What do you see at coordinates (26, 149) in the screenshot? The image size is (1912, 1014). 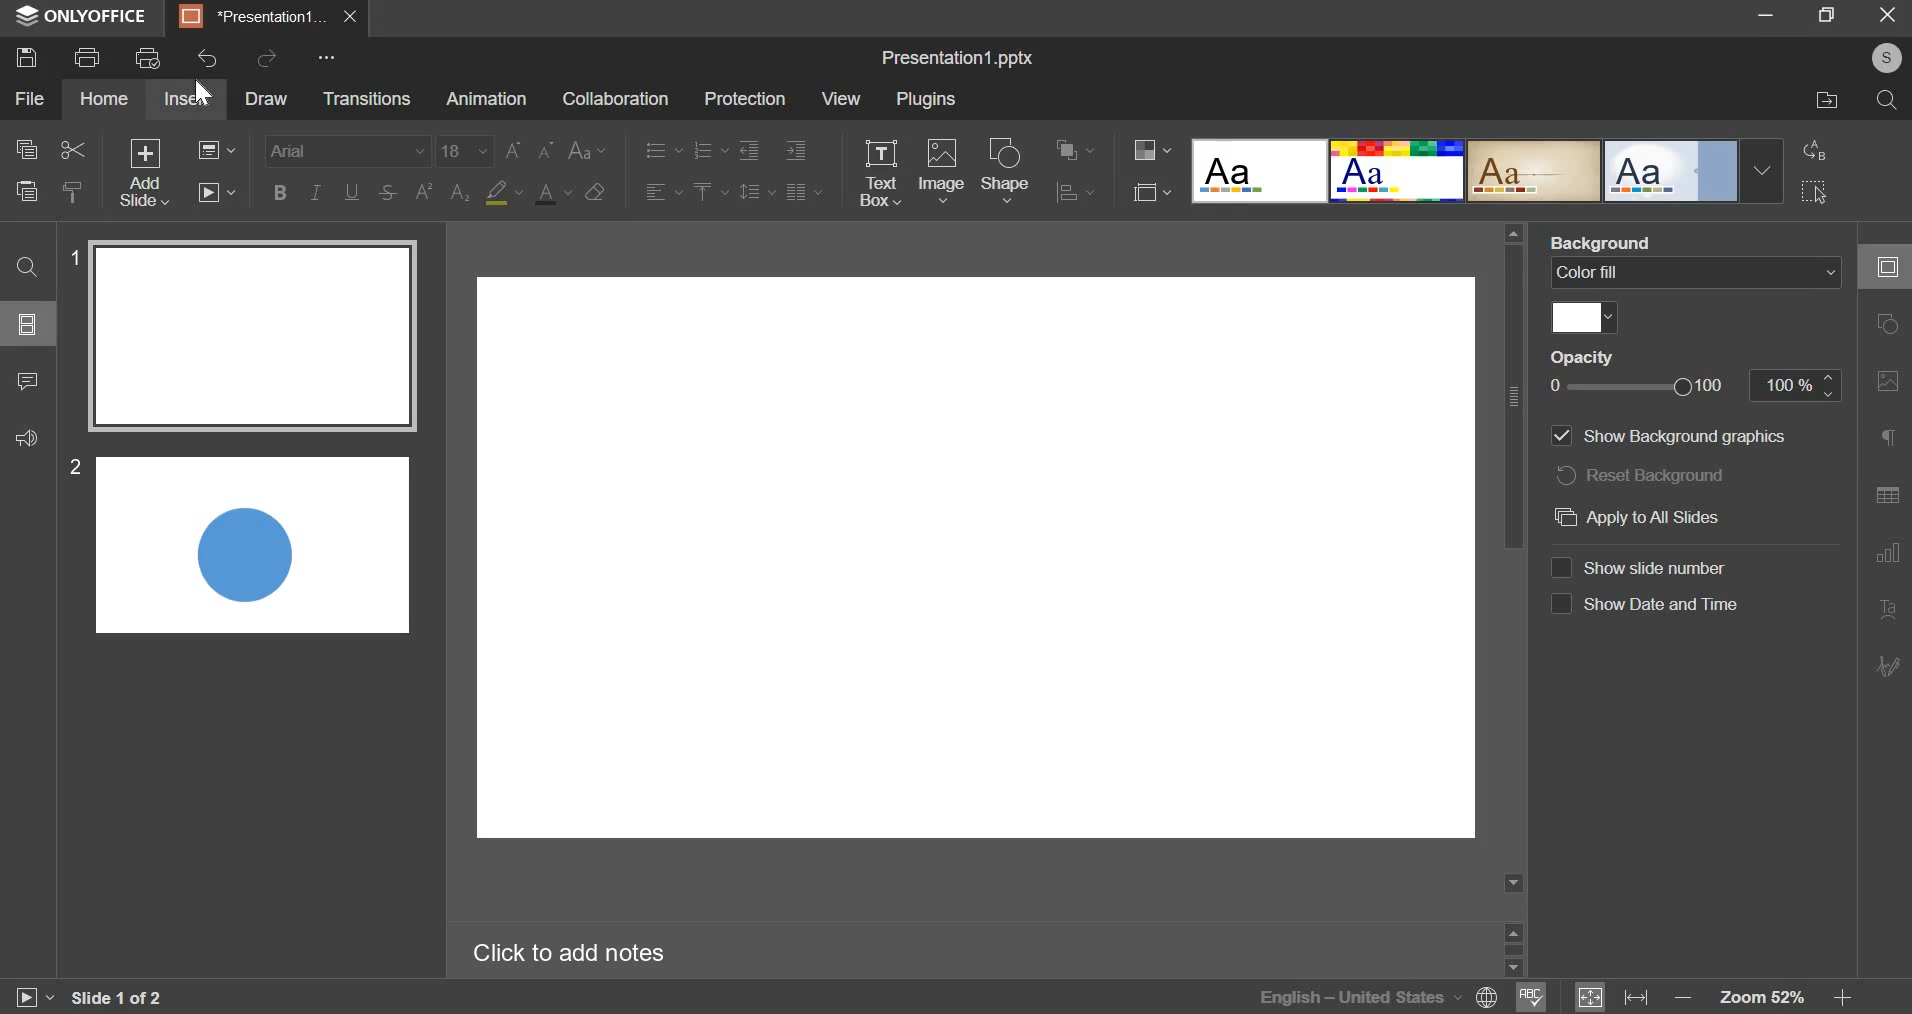 I see `copy` at bounding box center [26, 149].